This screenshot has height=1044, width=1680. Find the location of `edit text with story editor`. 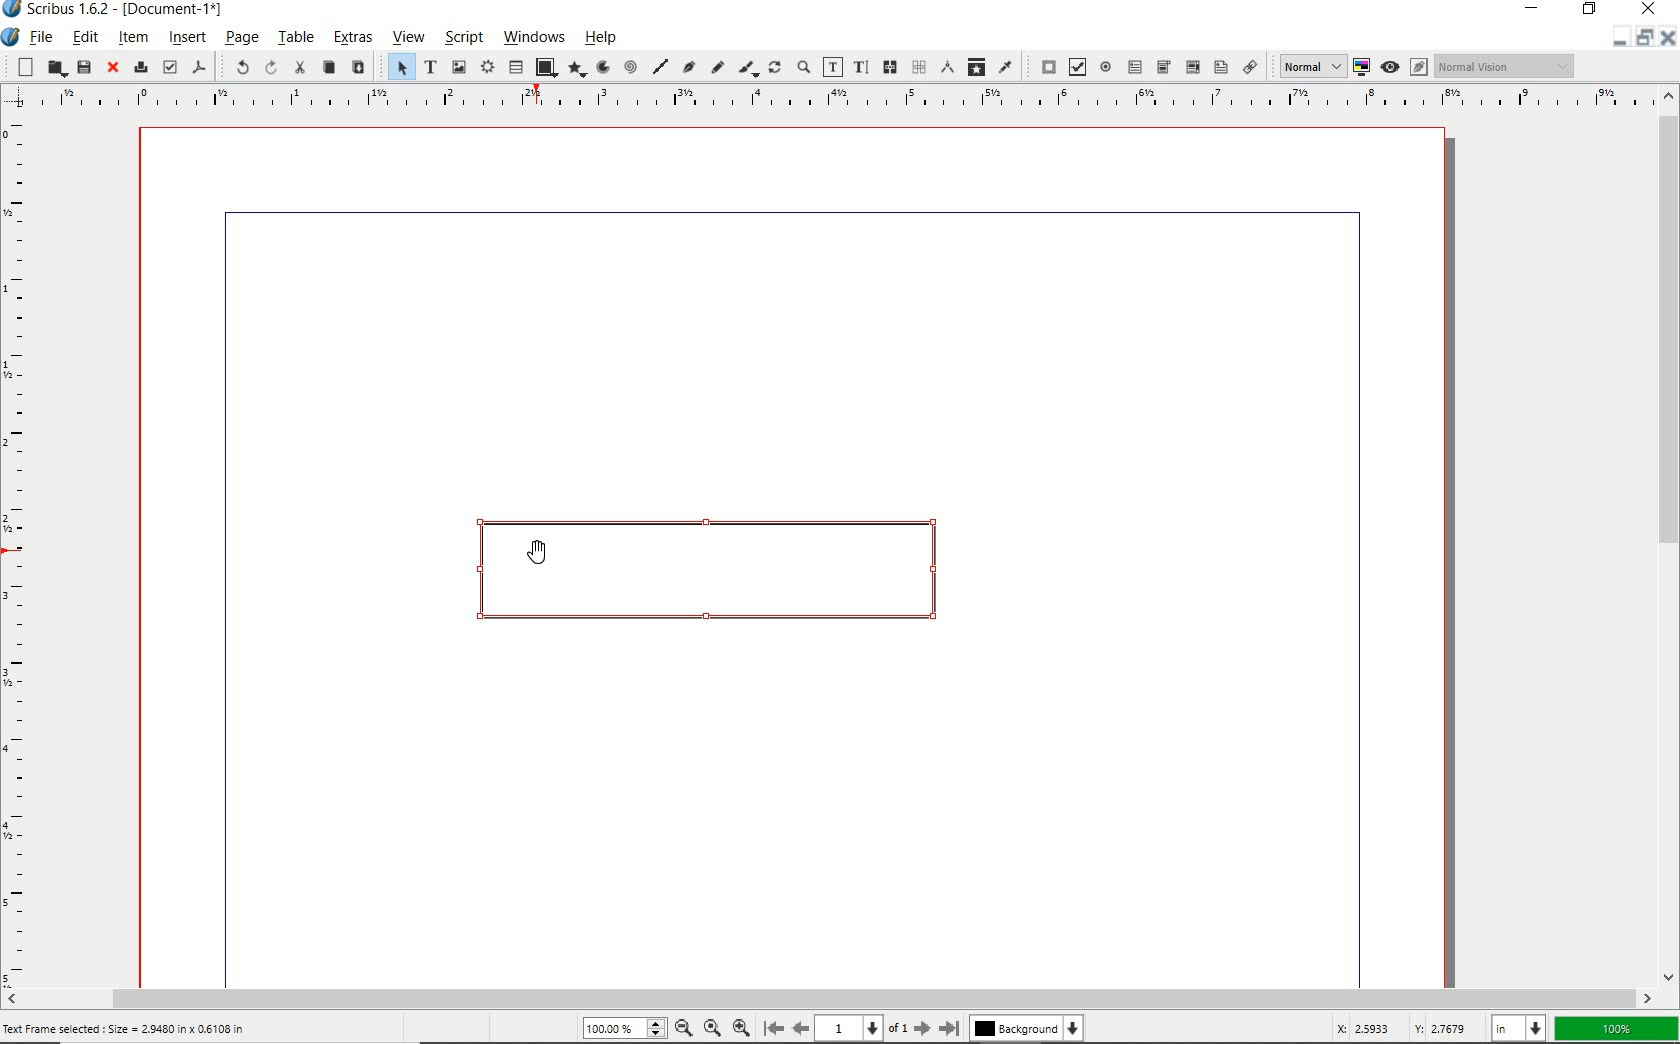

edit text with story editor is located at coordinates (860, 67).